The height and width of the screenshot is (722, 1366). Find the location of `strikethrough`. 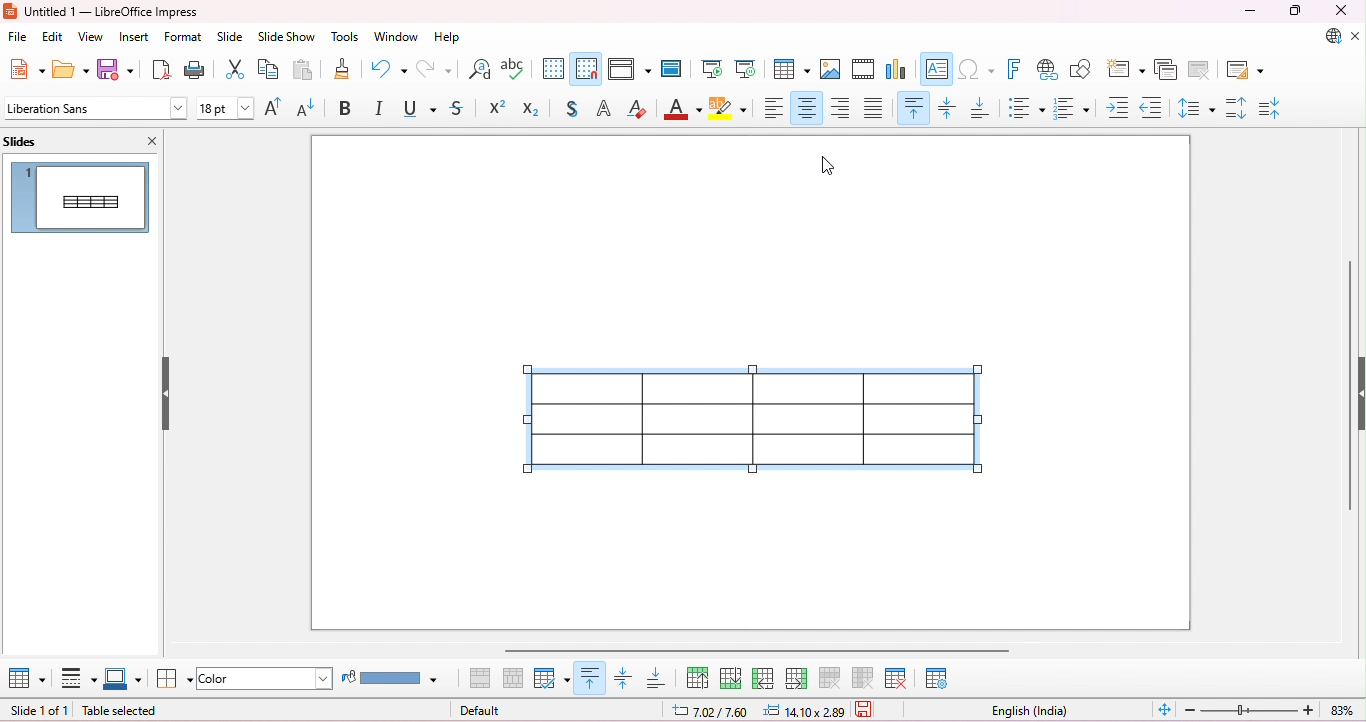

strikethrough is located at coordinates (458, 109).